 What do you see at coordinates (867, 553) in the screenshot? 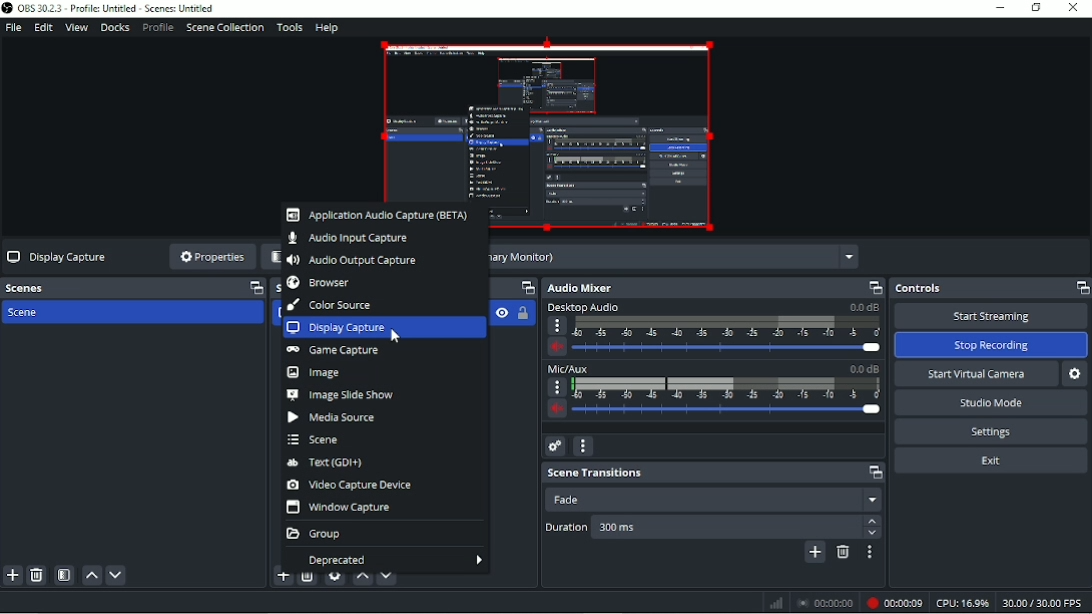
I see `Transition properties` at bounding box center [867, 553].